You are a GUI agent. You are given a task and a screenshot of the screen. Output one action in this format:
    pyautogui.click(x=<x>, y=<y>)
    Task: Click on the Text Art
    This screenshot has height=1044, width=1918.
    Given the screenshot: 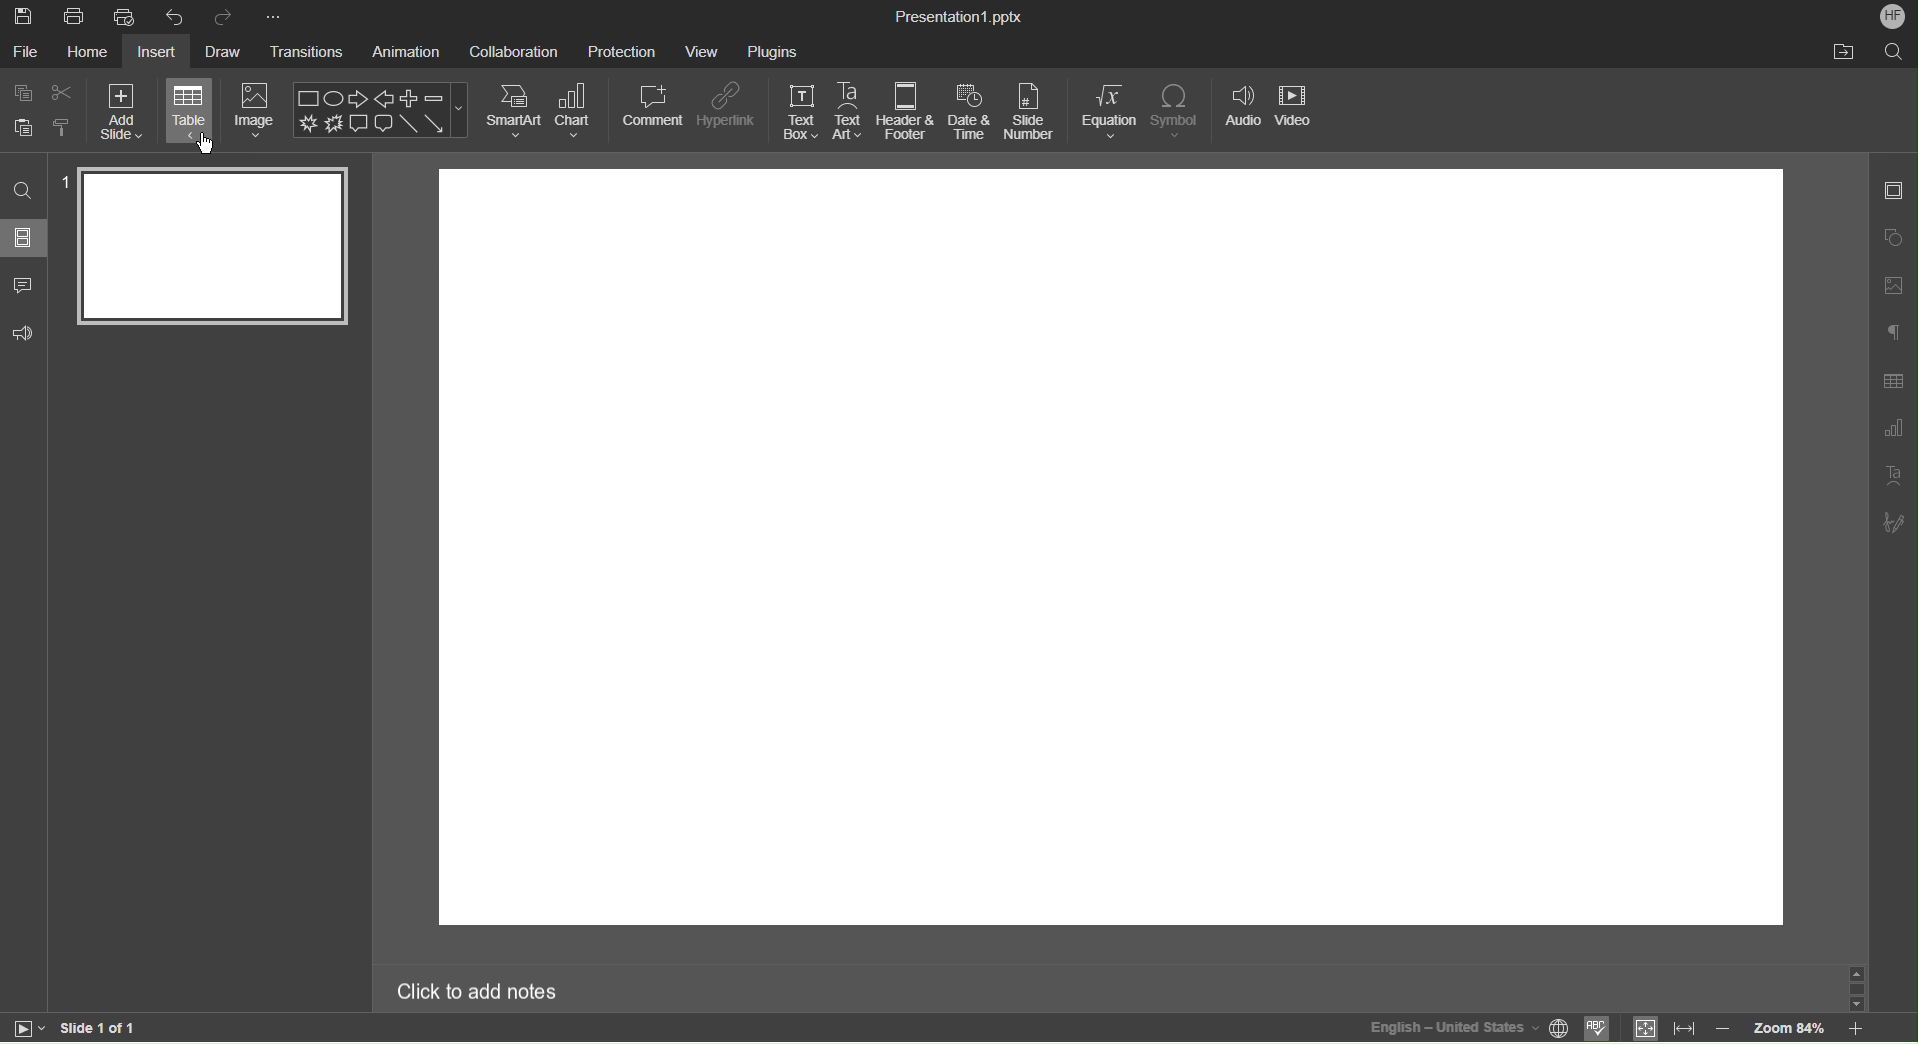 What is the action you would take?
    pyautogui.click(x=1895, y=476)
    